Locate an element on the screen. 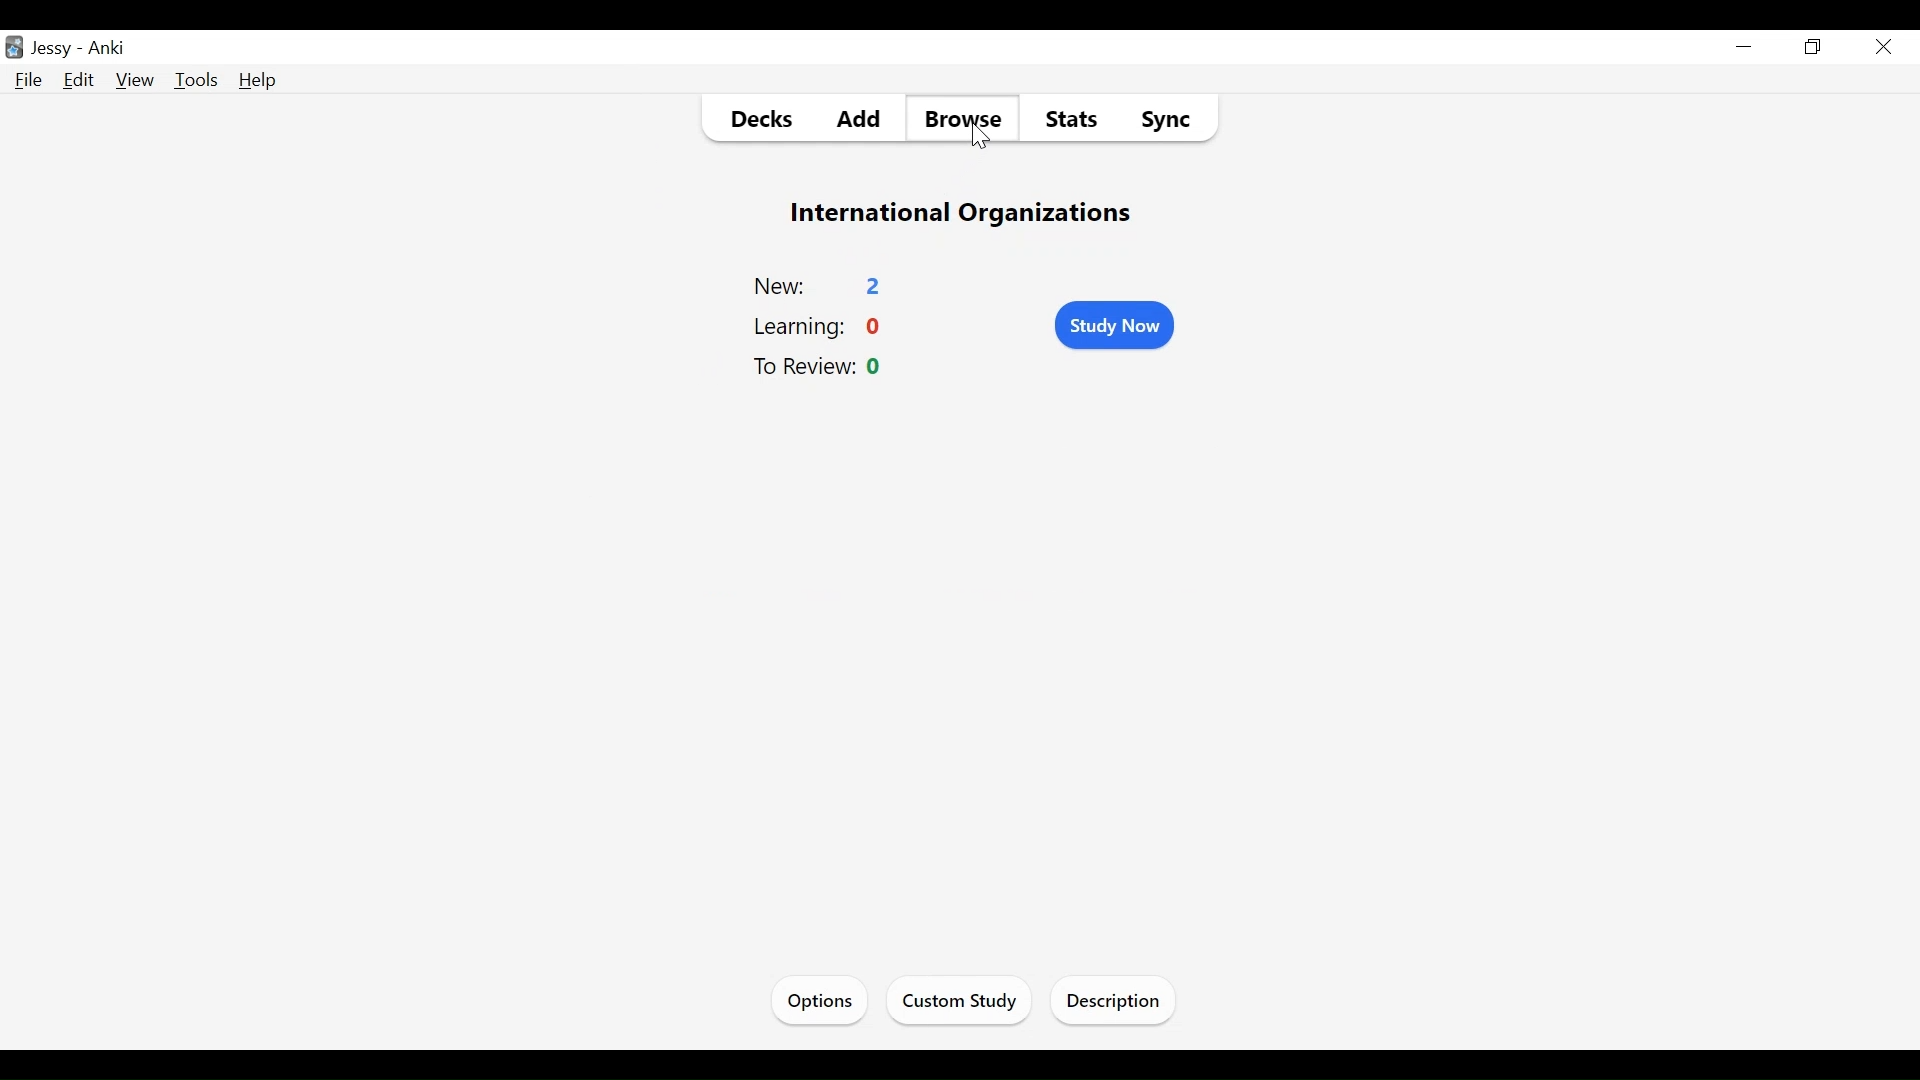 The height and width of the screenshot is (1080, 1920). To Review Card Count is located at coordinates (825, 368).